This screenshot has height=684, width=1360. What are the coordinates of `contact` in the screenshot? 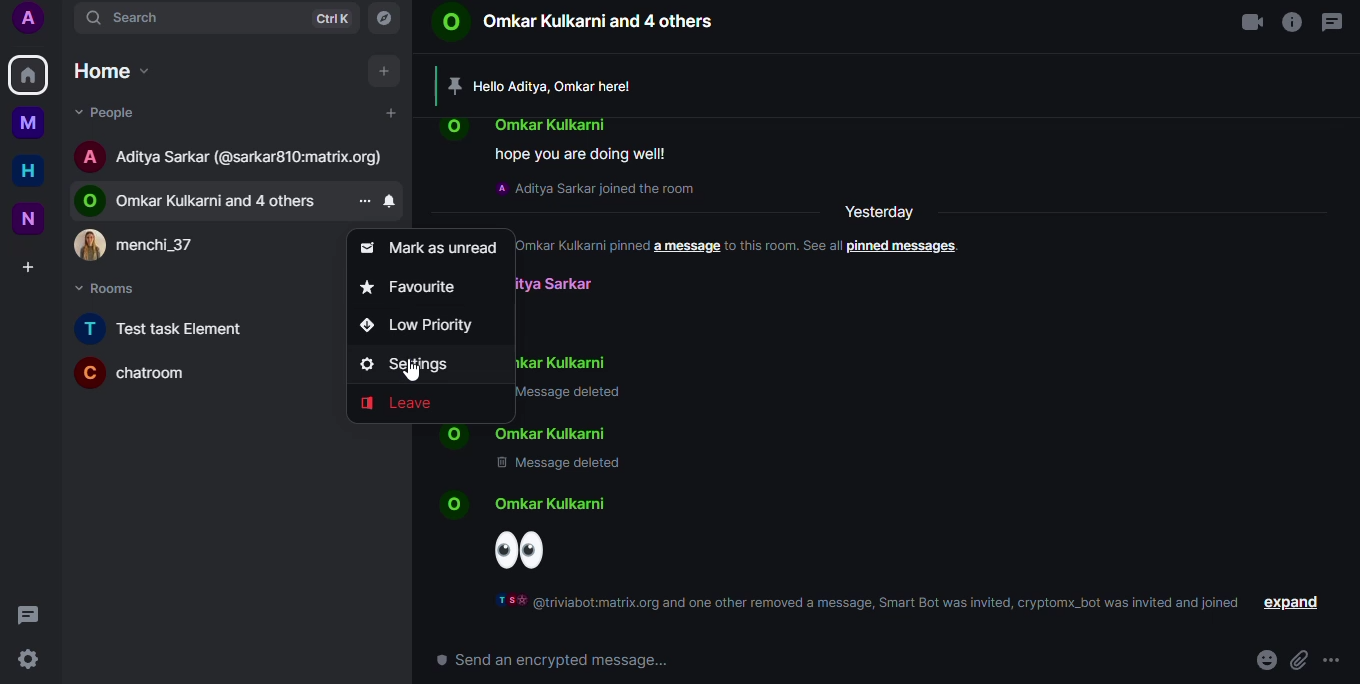 It's located at (576, 24).